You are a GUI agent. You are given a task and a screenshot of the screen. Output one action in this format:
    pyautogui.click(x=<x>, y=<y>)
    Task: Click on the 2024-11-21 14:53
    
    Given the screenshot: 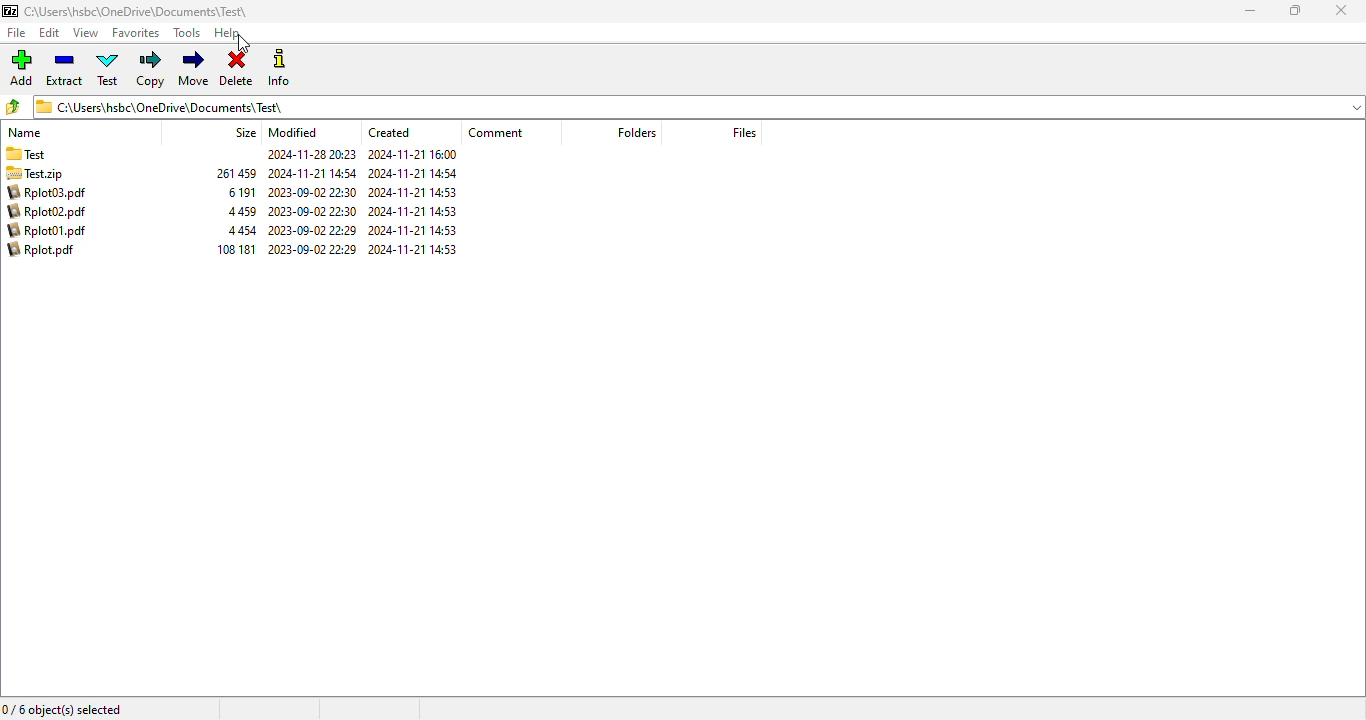 What is the action you would take?
    pyautogui.click(x=414, y=212)
    